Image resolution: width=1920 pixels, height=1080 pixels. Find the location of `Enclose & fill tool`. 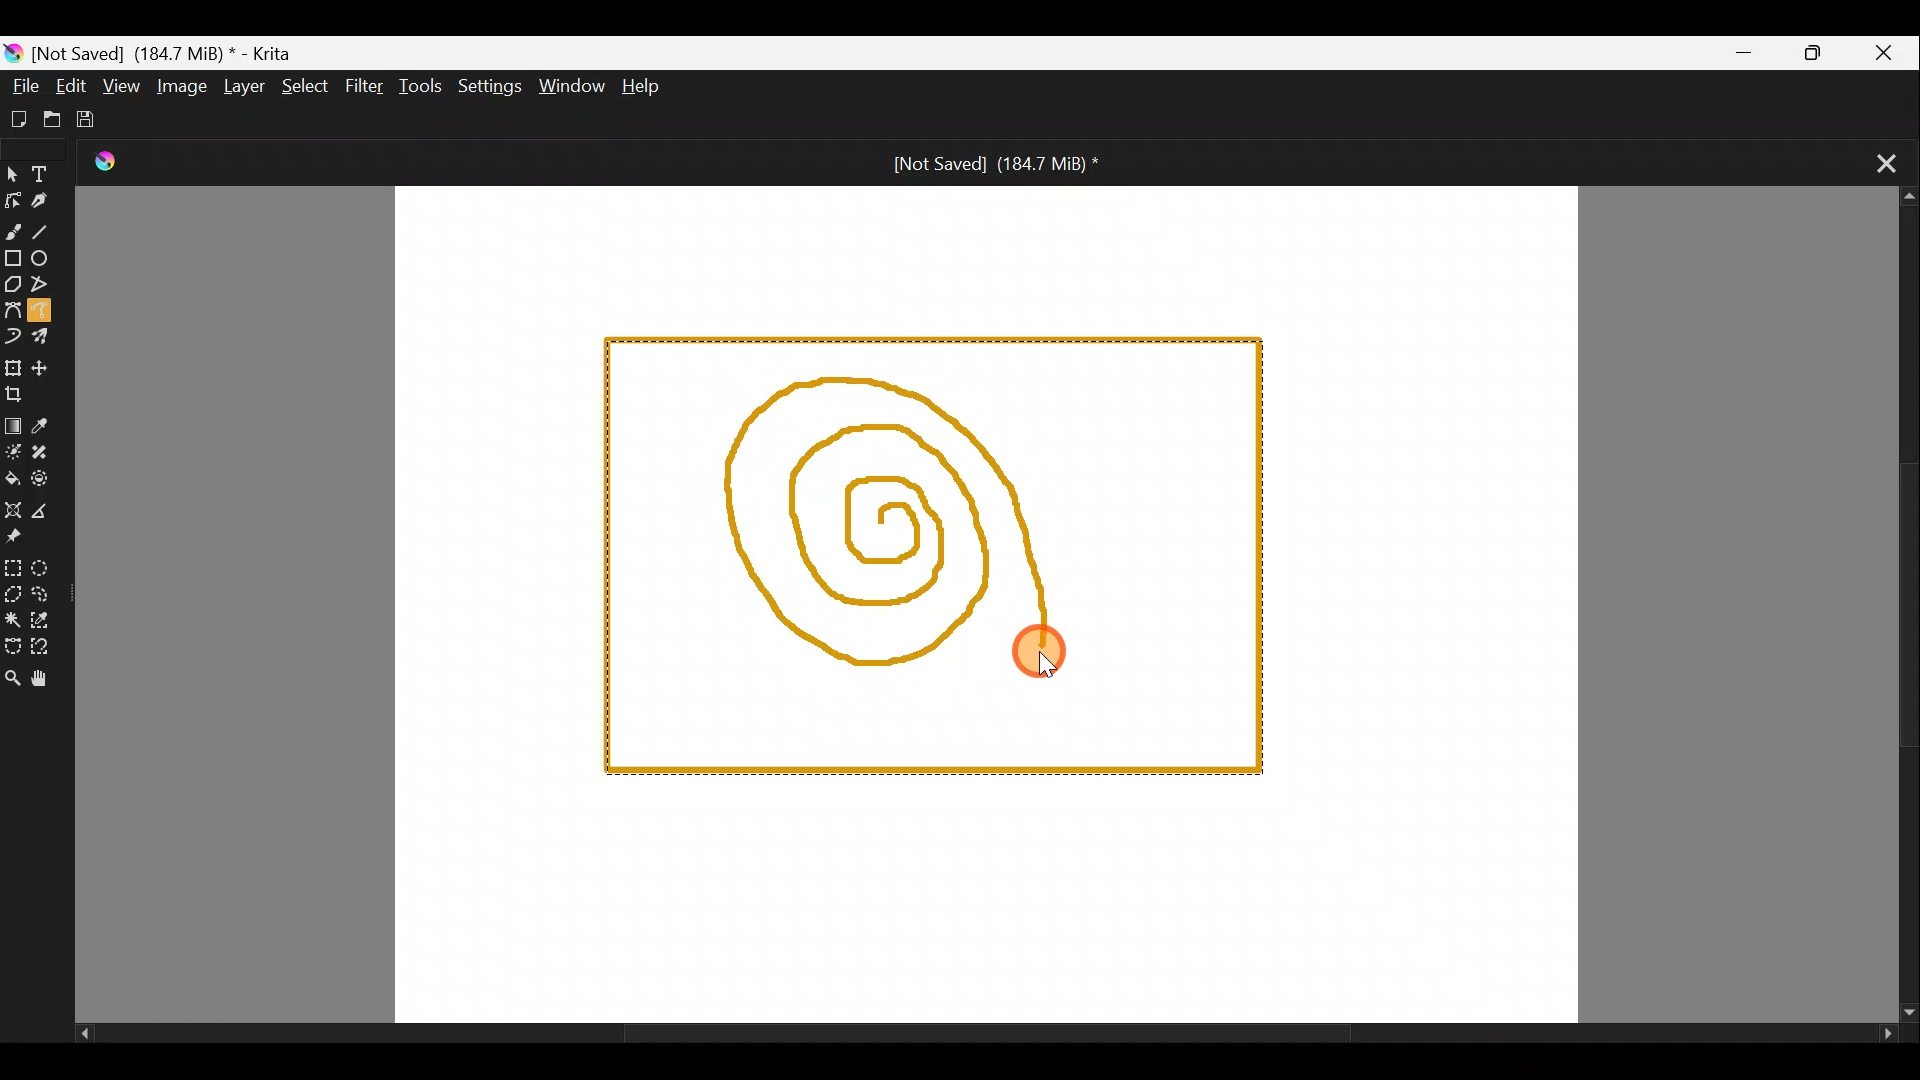

Enclose & fill tool is located at coordinates (43, 483).